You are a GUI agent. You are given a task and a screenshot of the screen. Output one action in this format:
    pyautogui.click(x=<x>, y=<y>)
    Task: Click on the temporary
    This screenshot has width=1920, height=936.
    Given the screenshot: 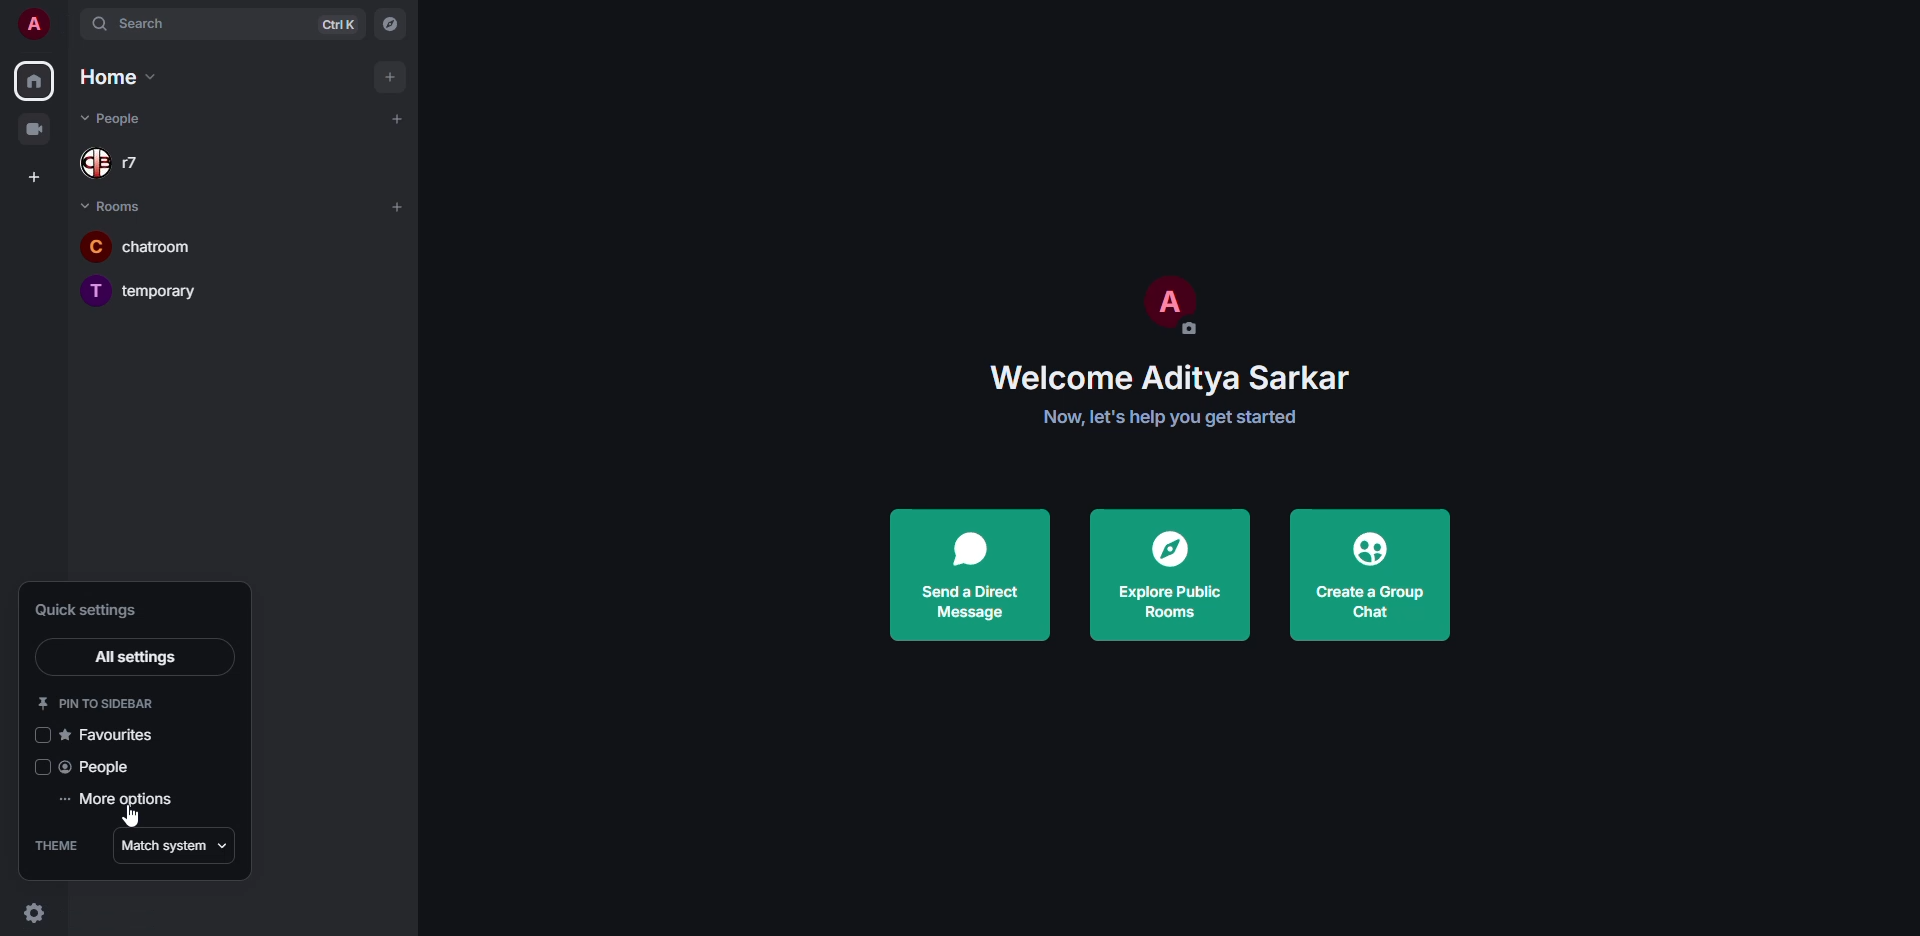 What is the action you would take?
    pyautogui.click(x=146, y=289)
    